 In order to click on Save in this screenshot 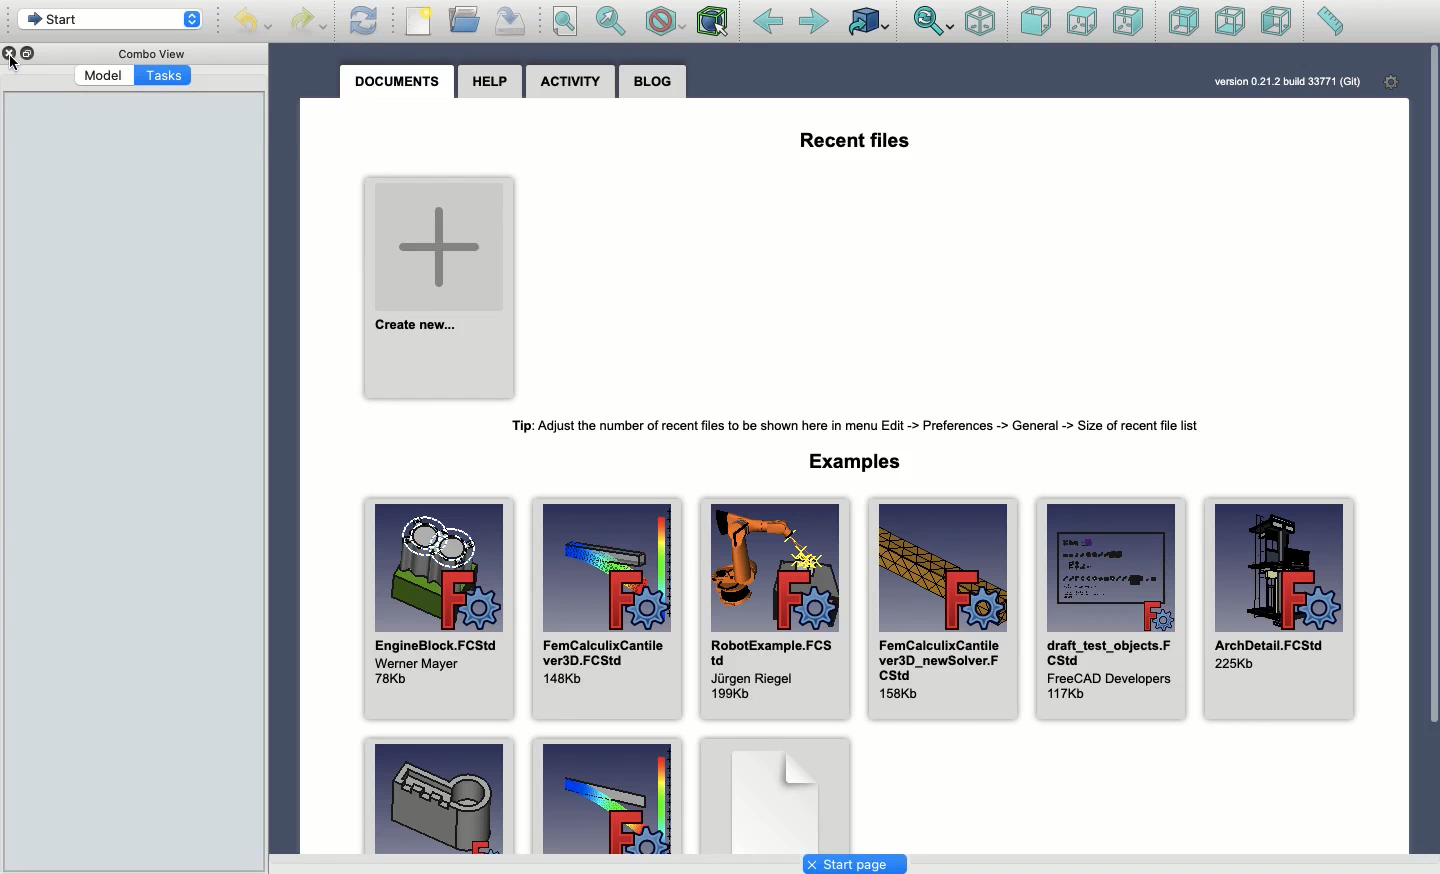, I will do `click(510, 20)`.